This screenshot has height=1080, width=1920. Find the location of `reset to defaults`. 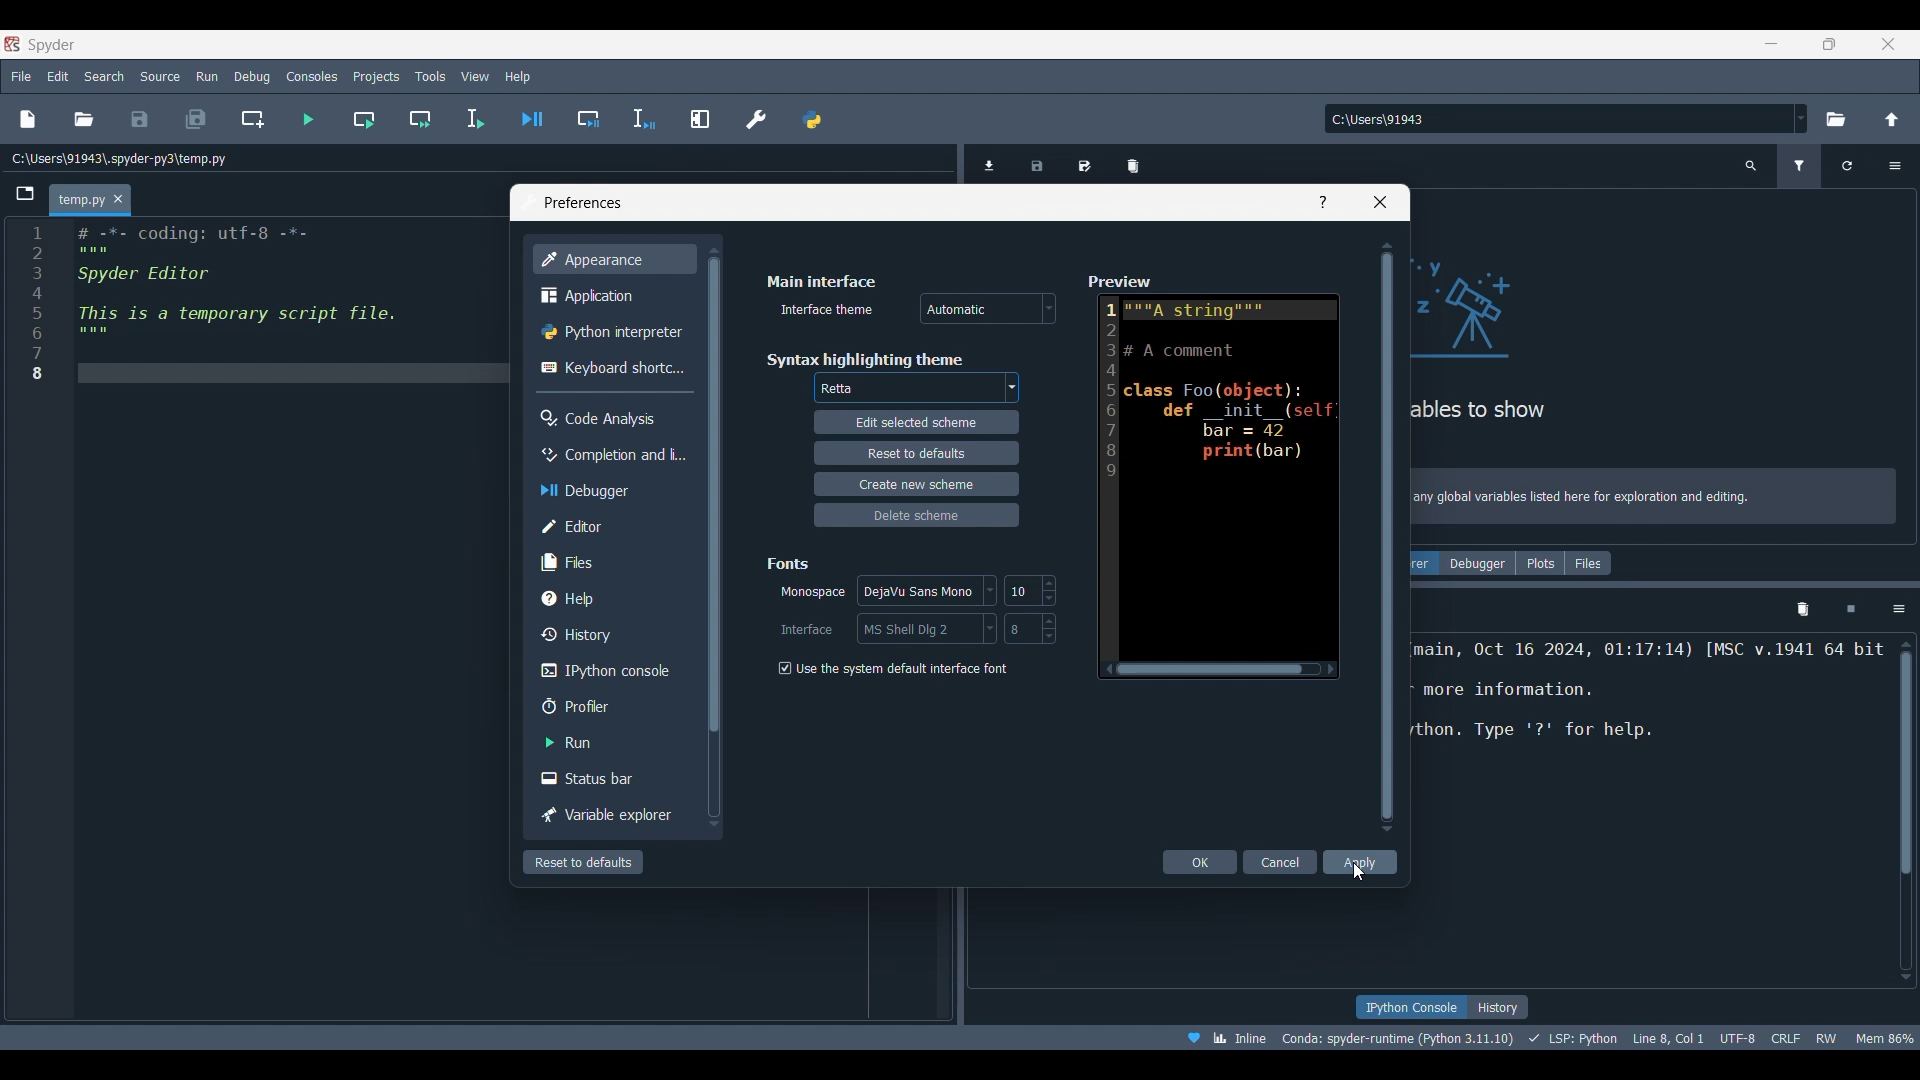

reset to defaults is located at coordinates (915, 452).